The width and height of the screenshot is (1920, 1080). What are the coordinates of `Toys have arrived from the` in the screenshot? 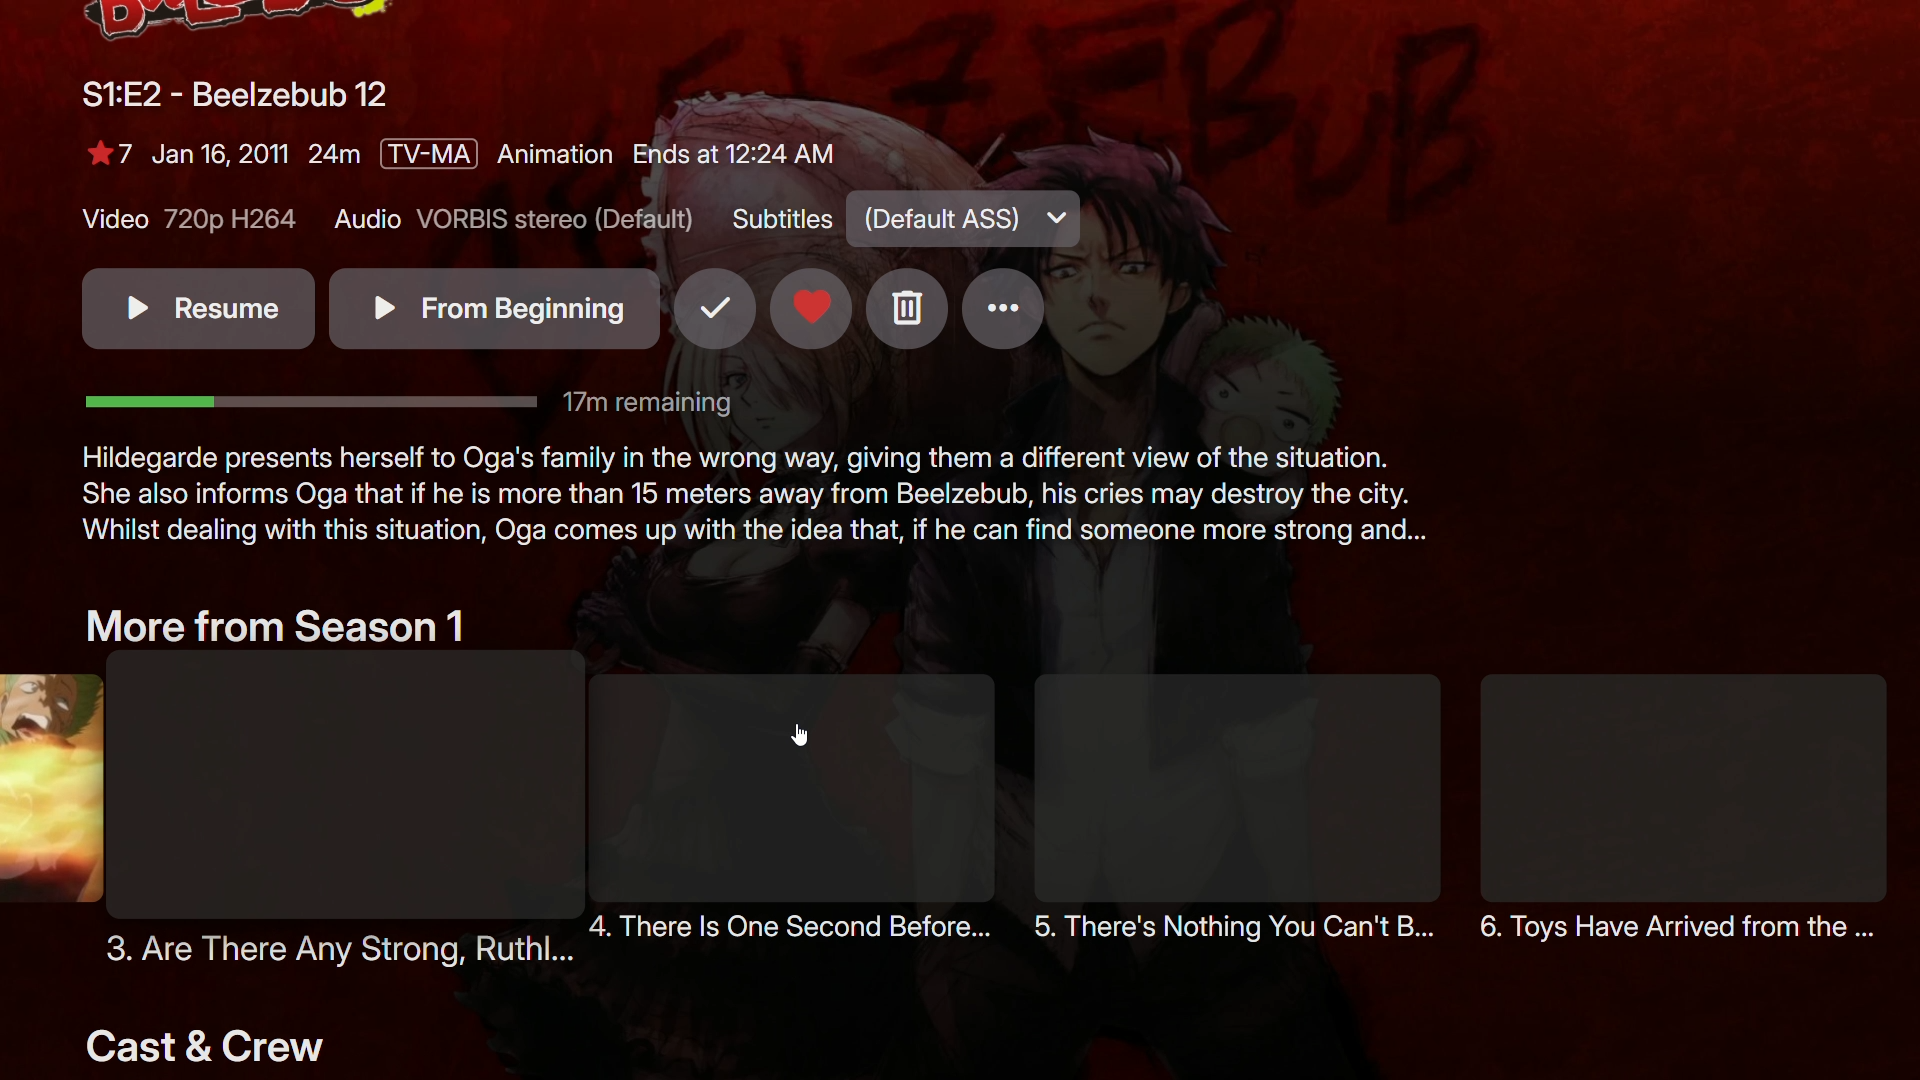 It's located at (1676, 811).